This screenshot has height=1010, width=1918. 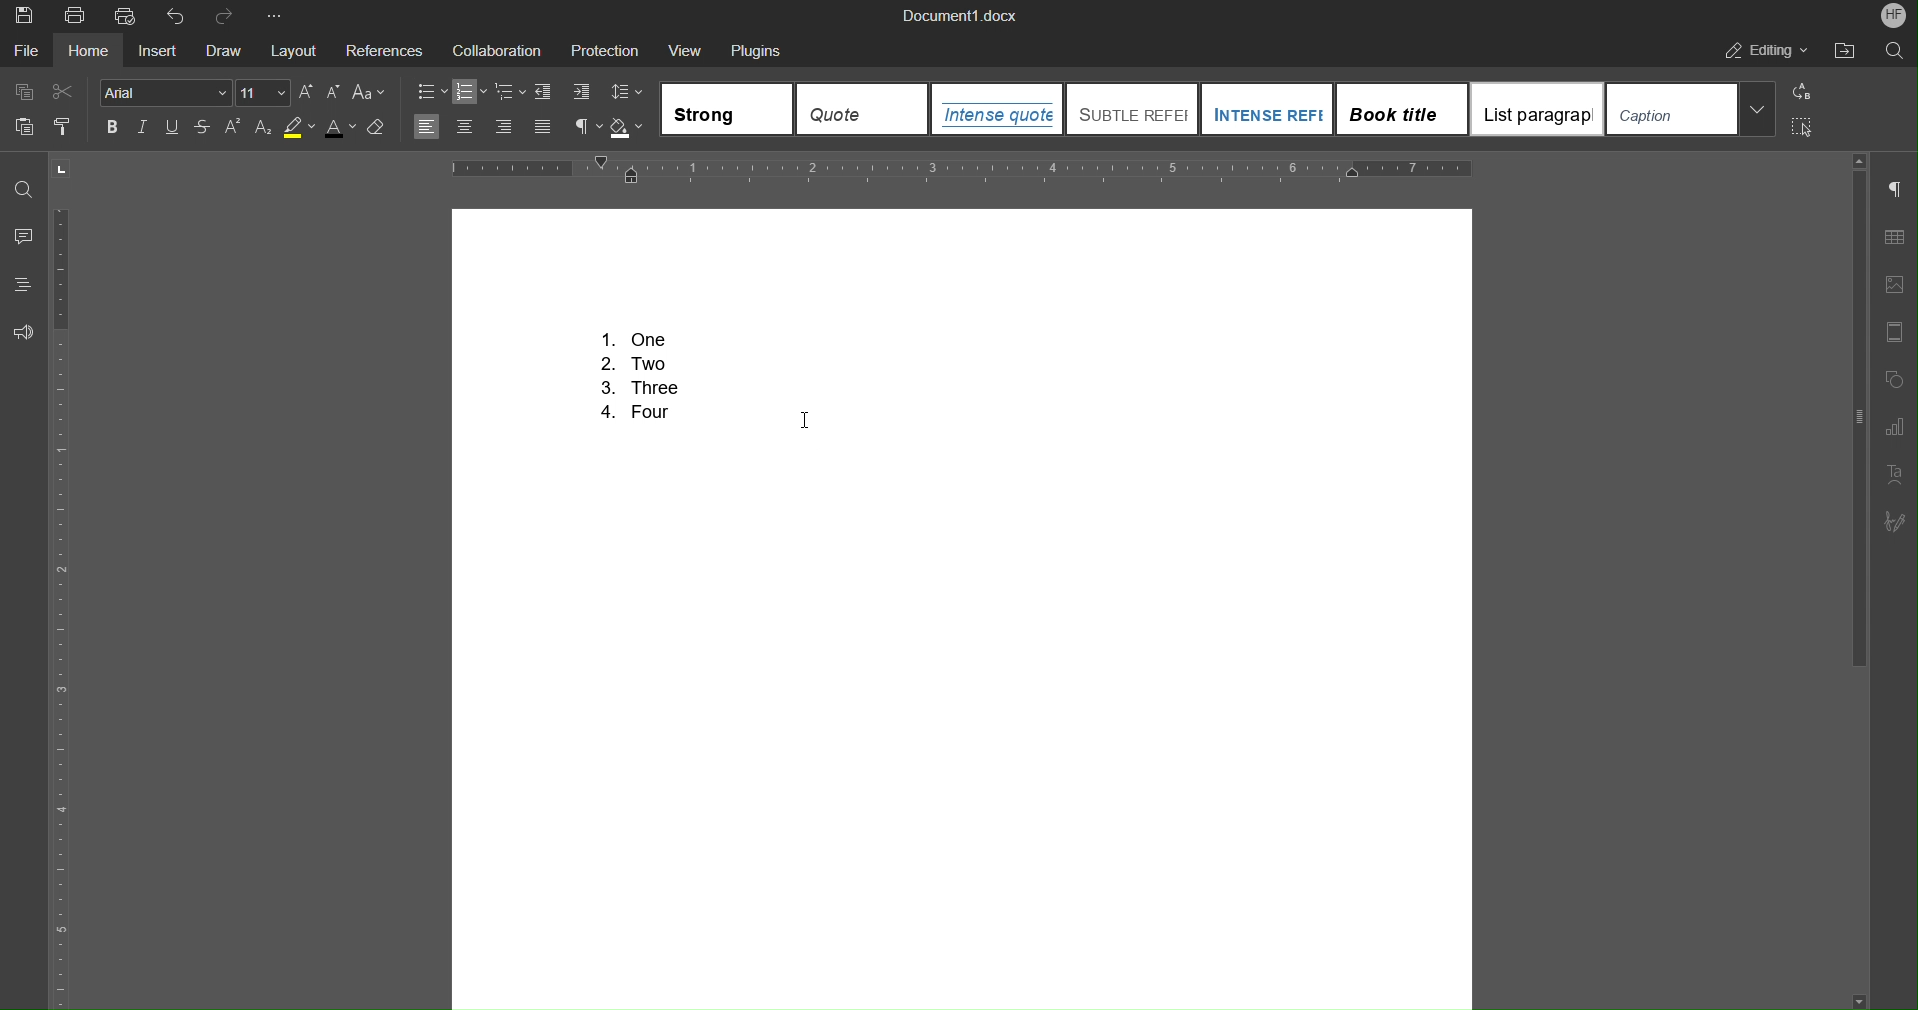 What do you see at coordinates (22, 126) in the screenshot?
I see `Paste` at bounding box center [22, 126].